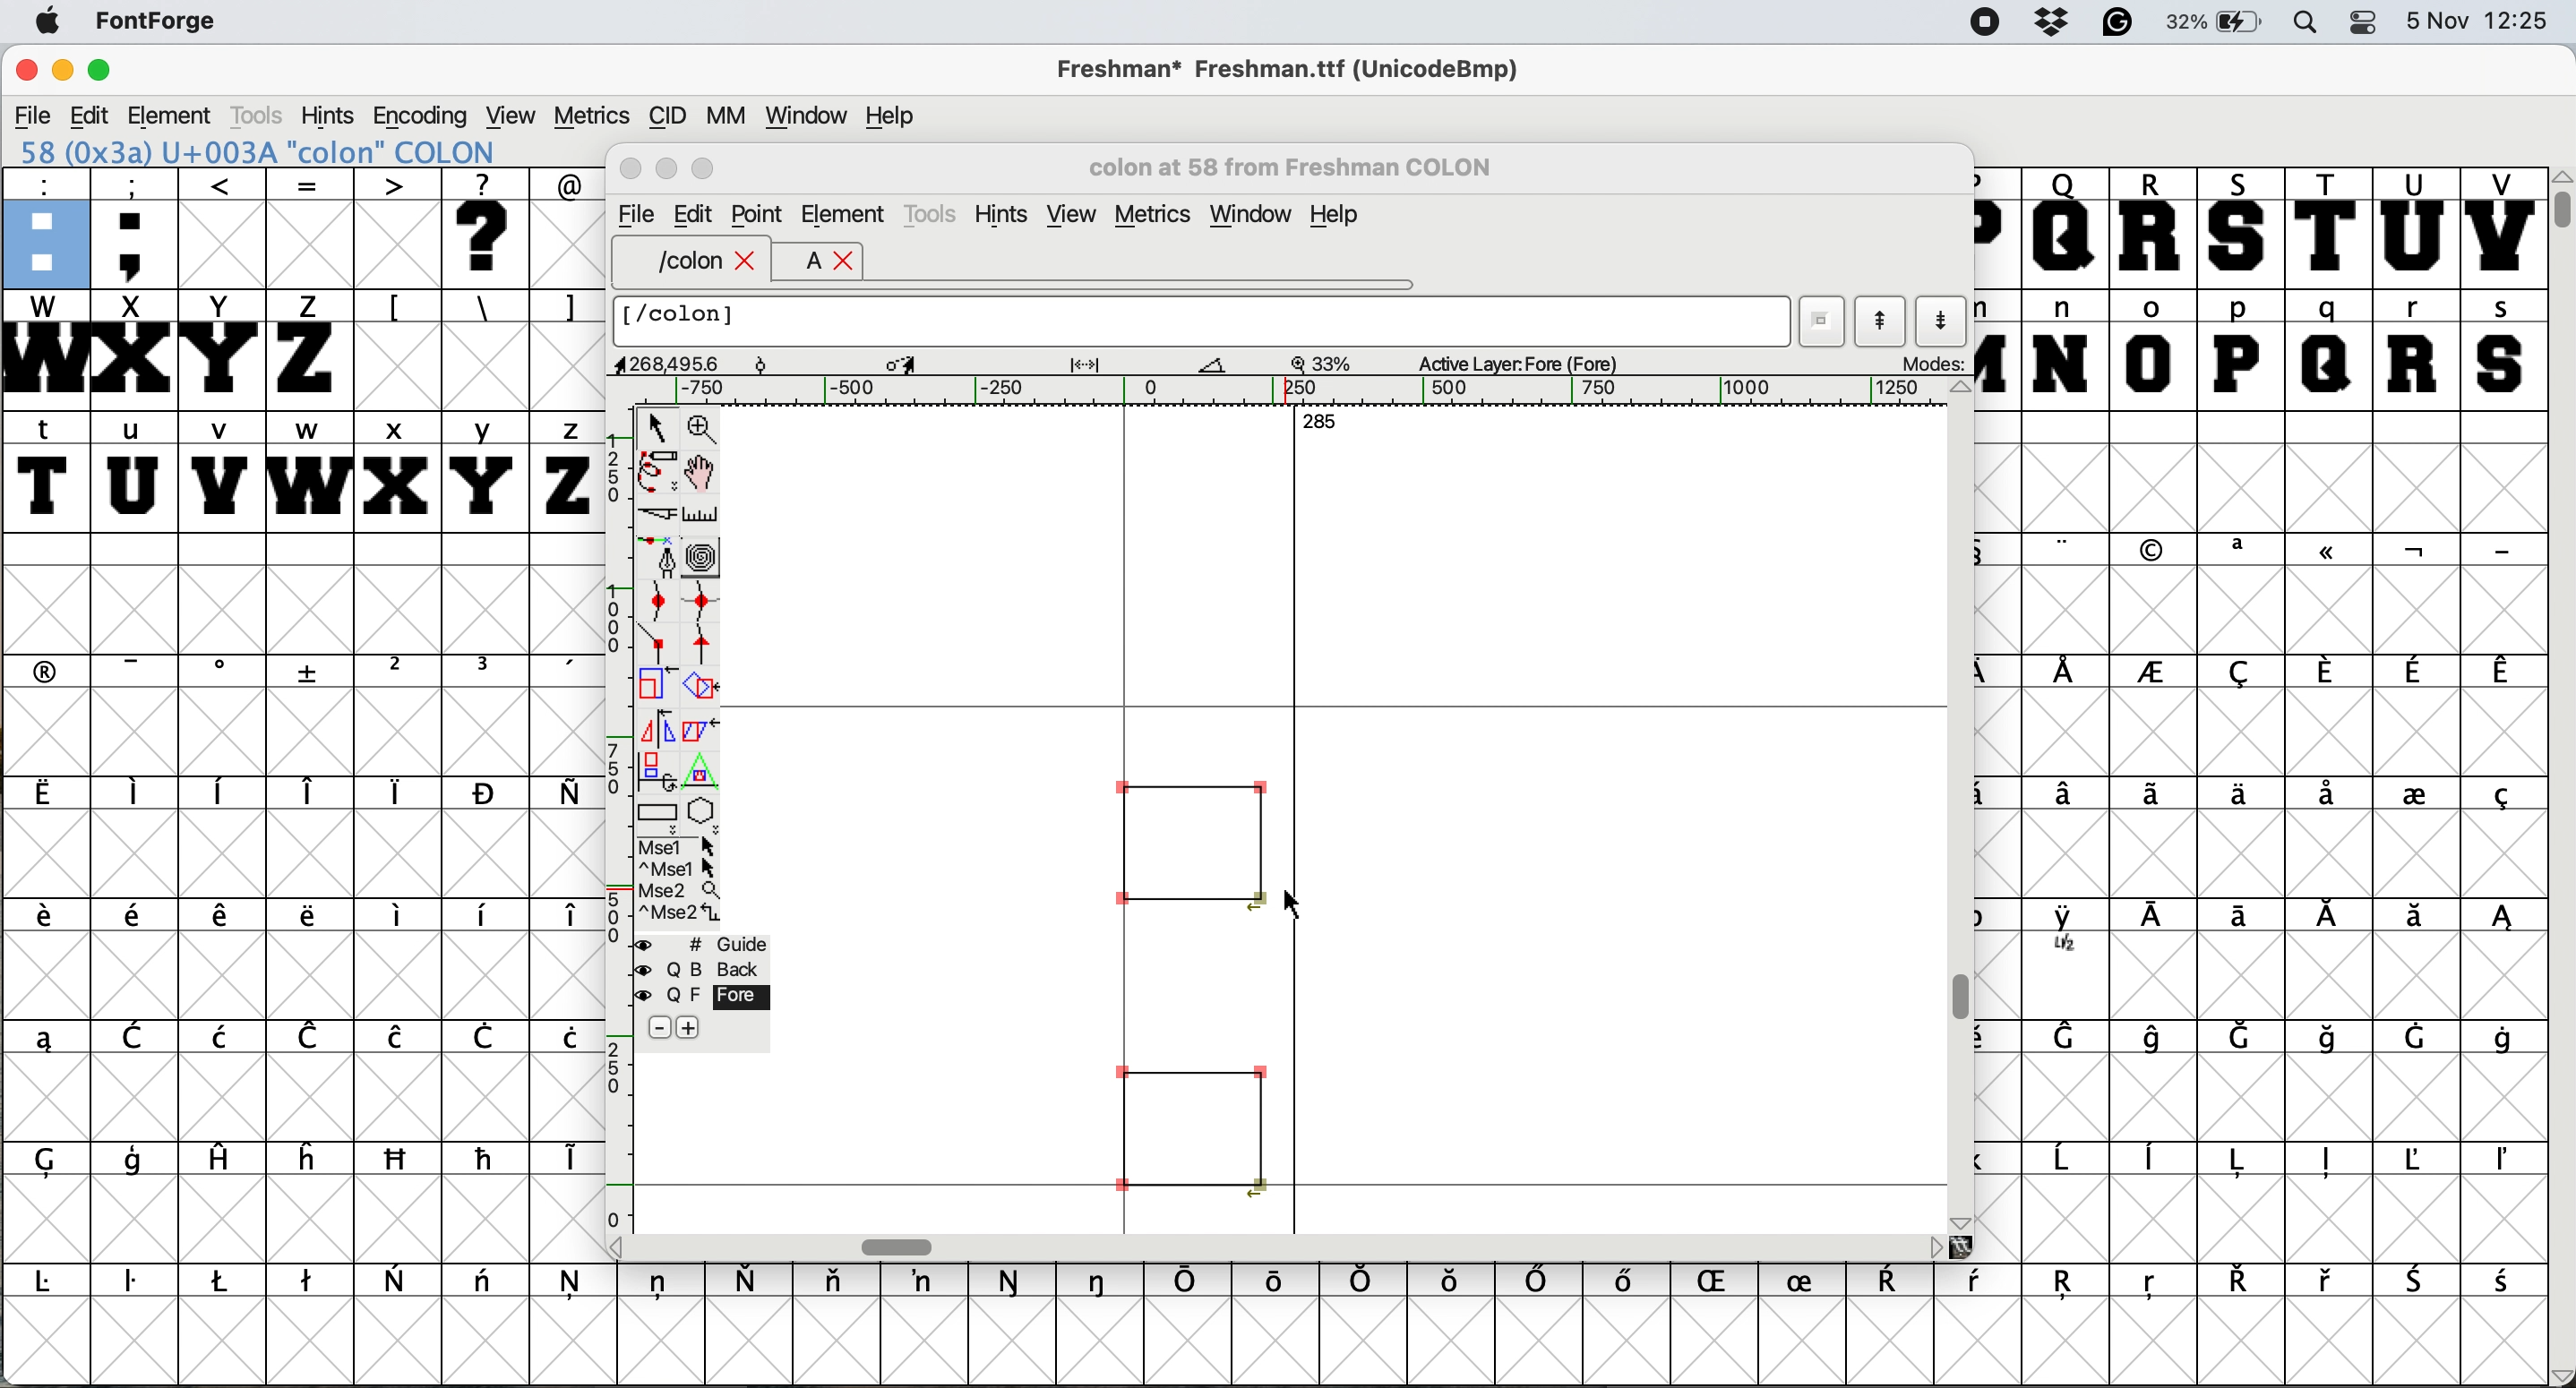  Describe the element at coordinates (23, 72) in the screenshot. I see `close` at that location.